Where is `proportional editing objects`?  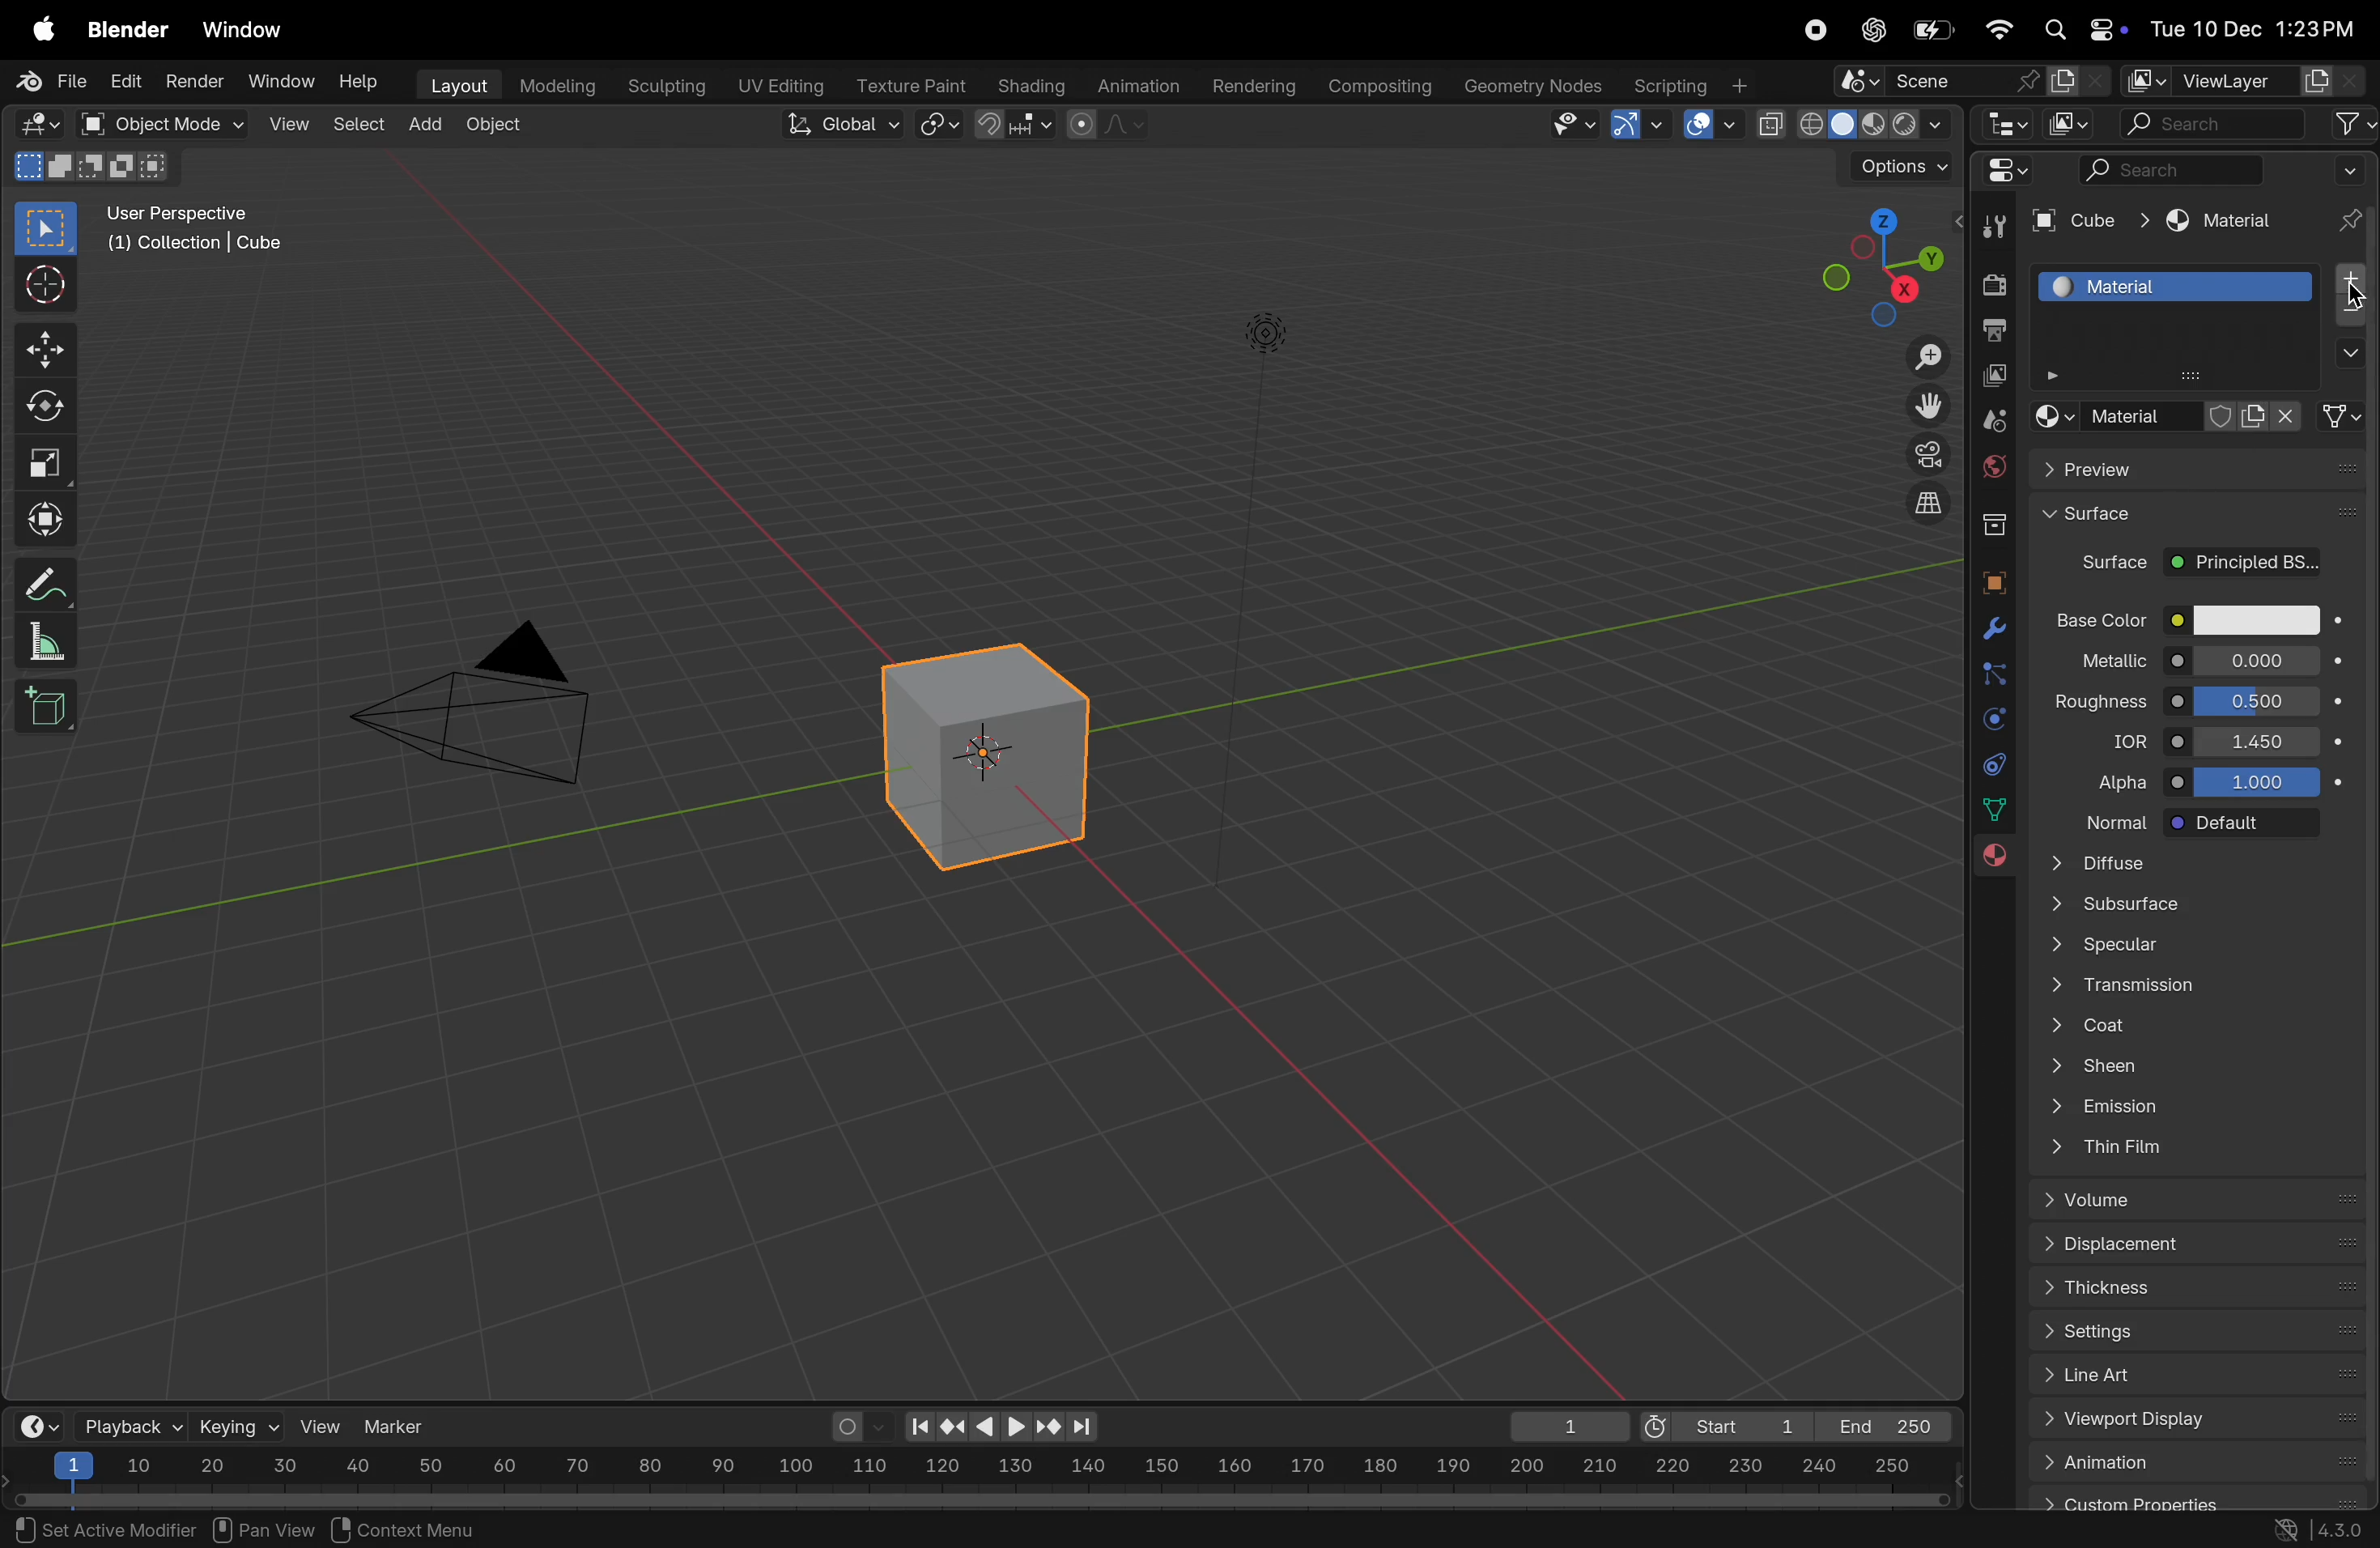
proportional editing objects is located at coordinates (1110, 127).